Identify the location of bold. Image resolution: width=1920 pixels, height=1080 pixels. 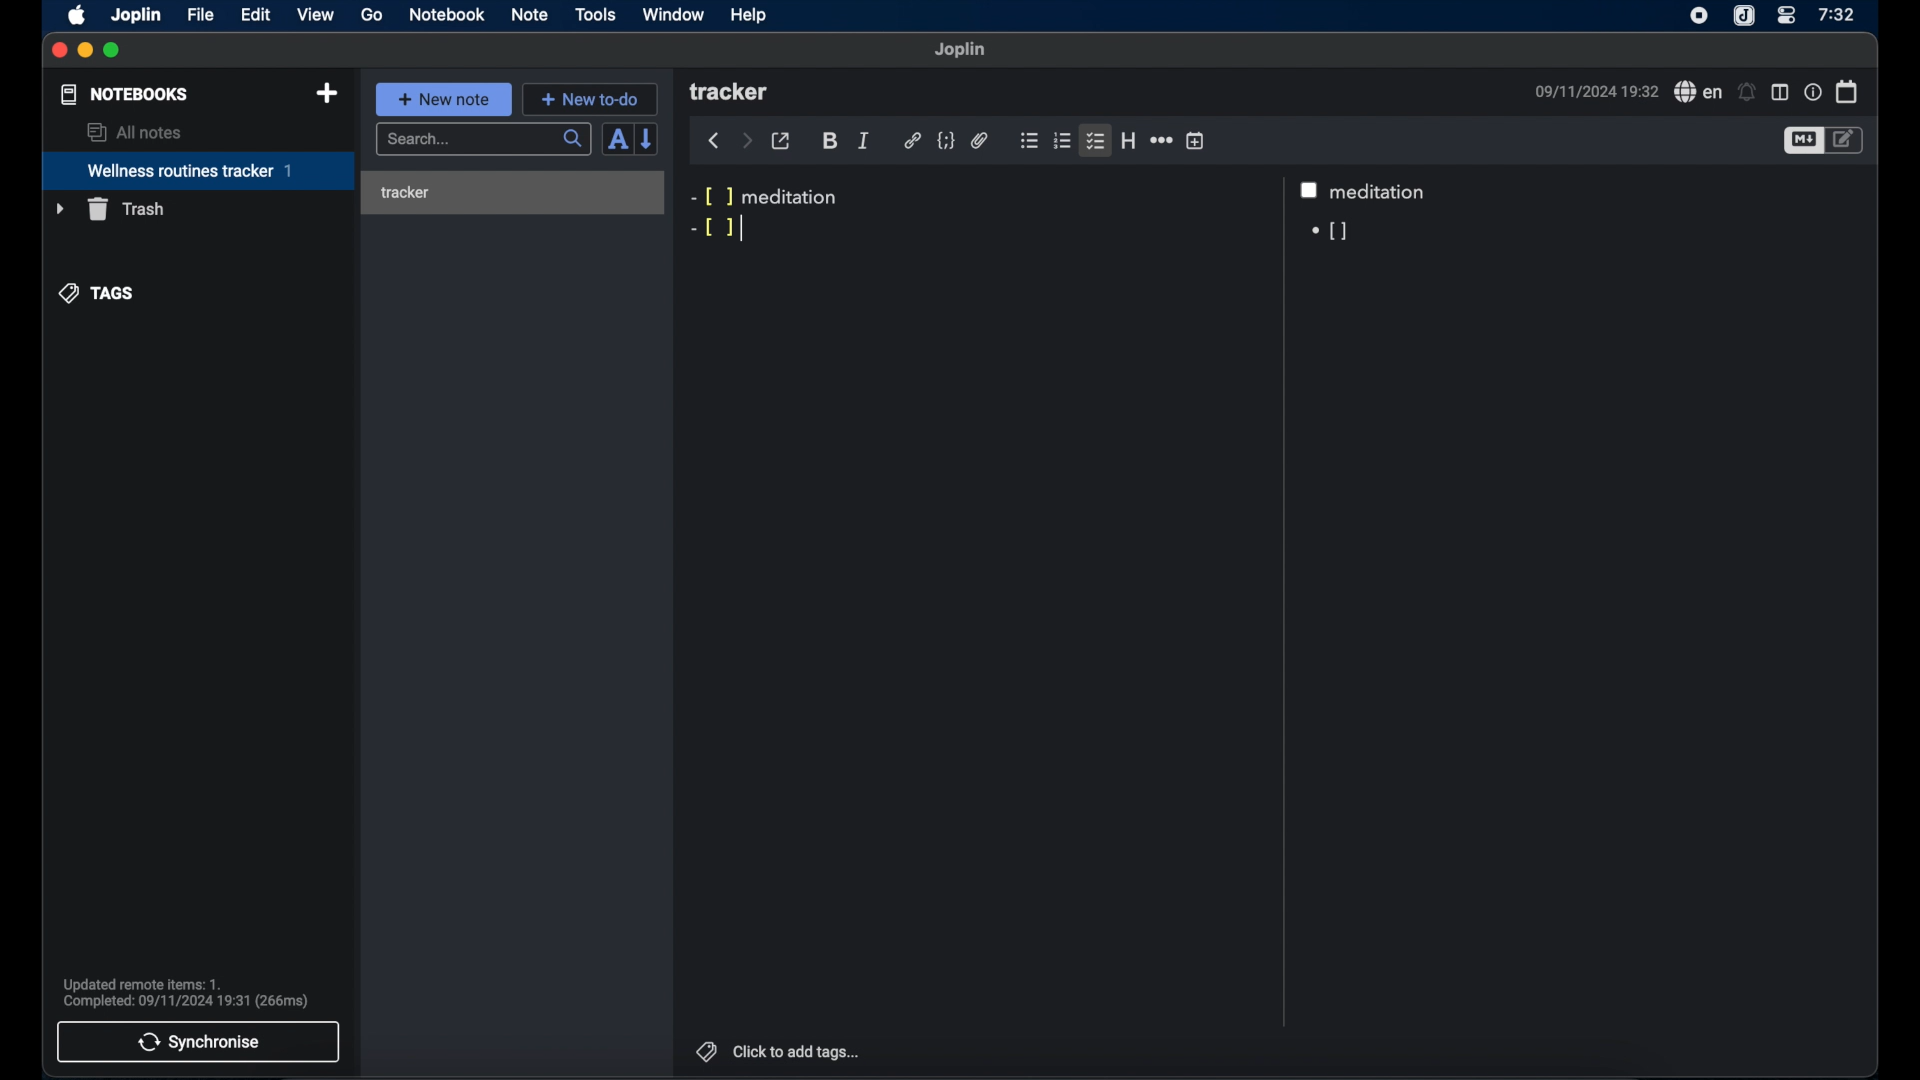
(830, 142).